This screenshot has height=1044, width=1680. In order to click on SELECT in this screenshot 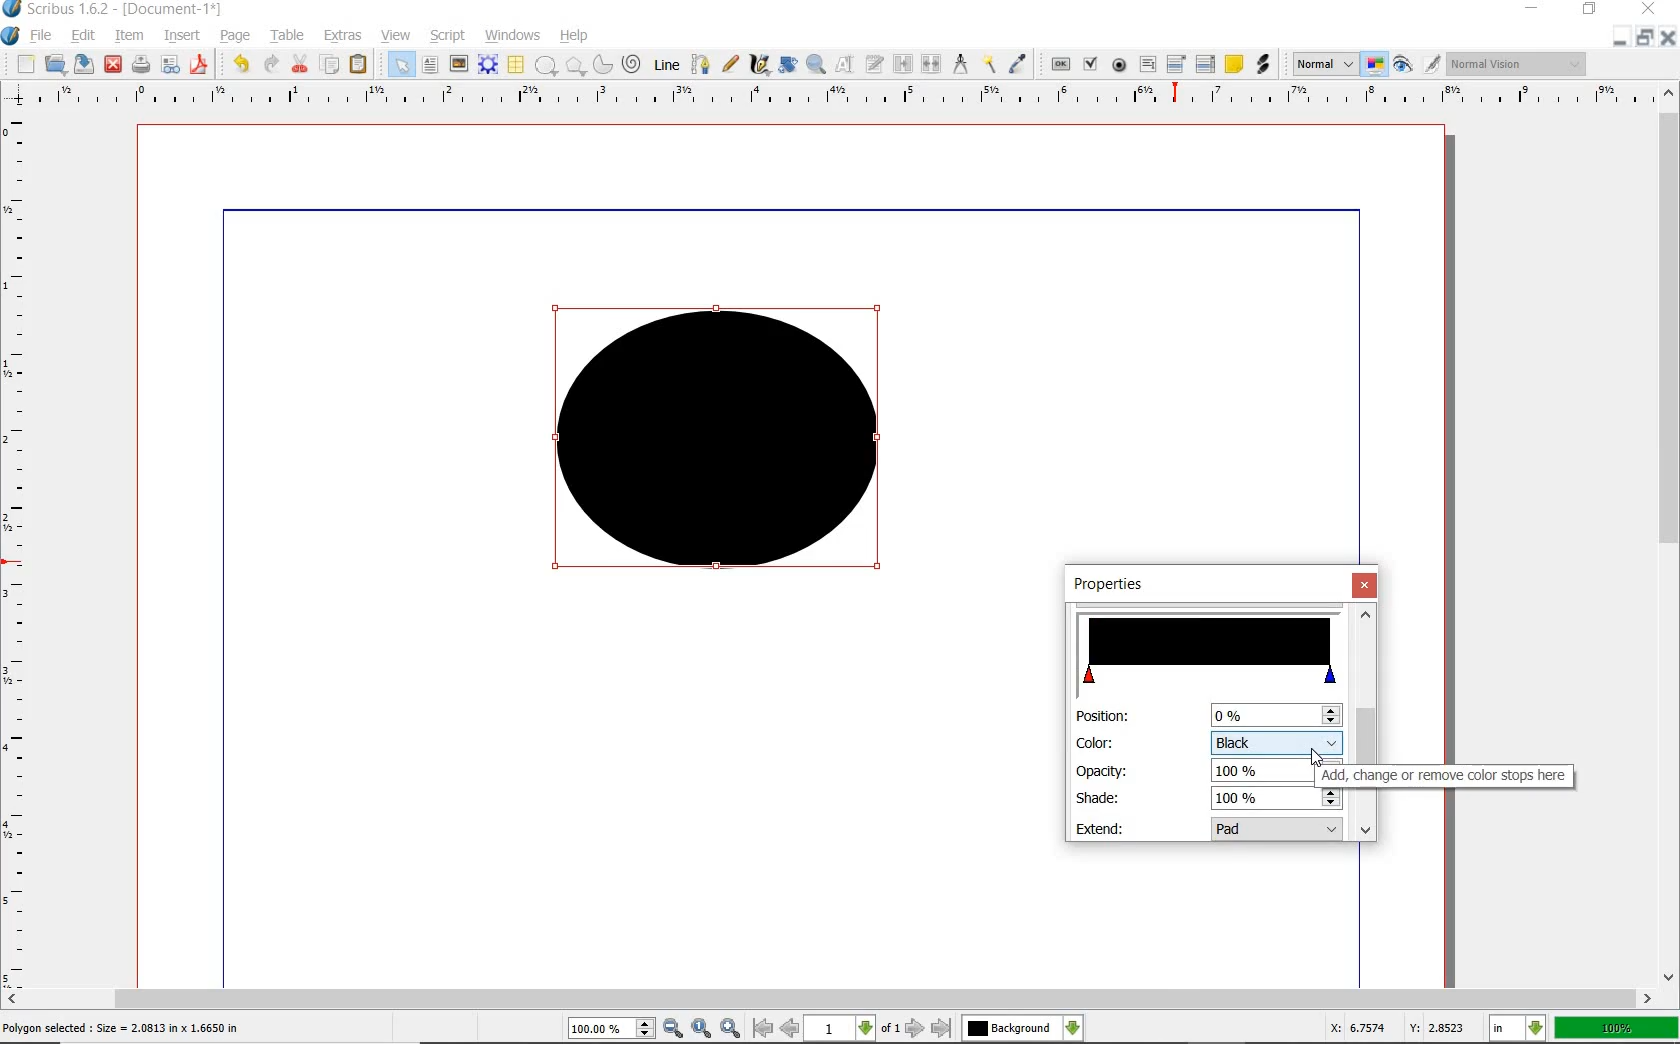, I will do `click(401, 66)`.